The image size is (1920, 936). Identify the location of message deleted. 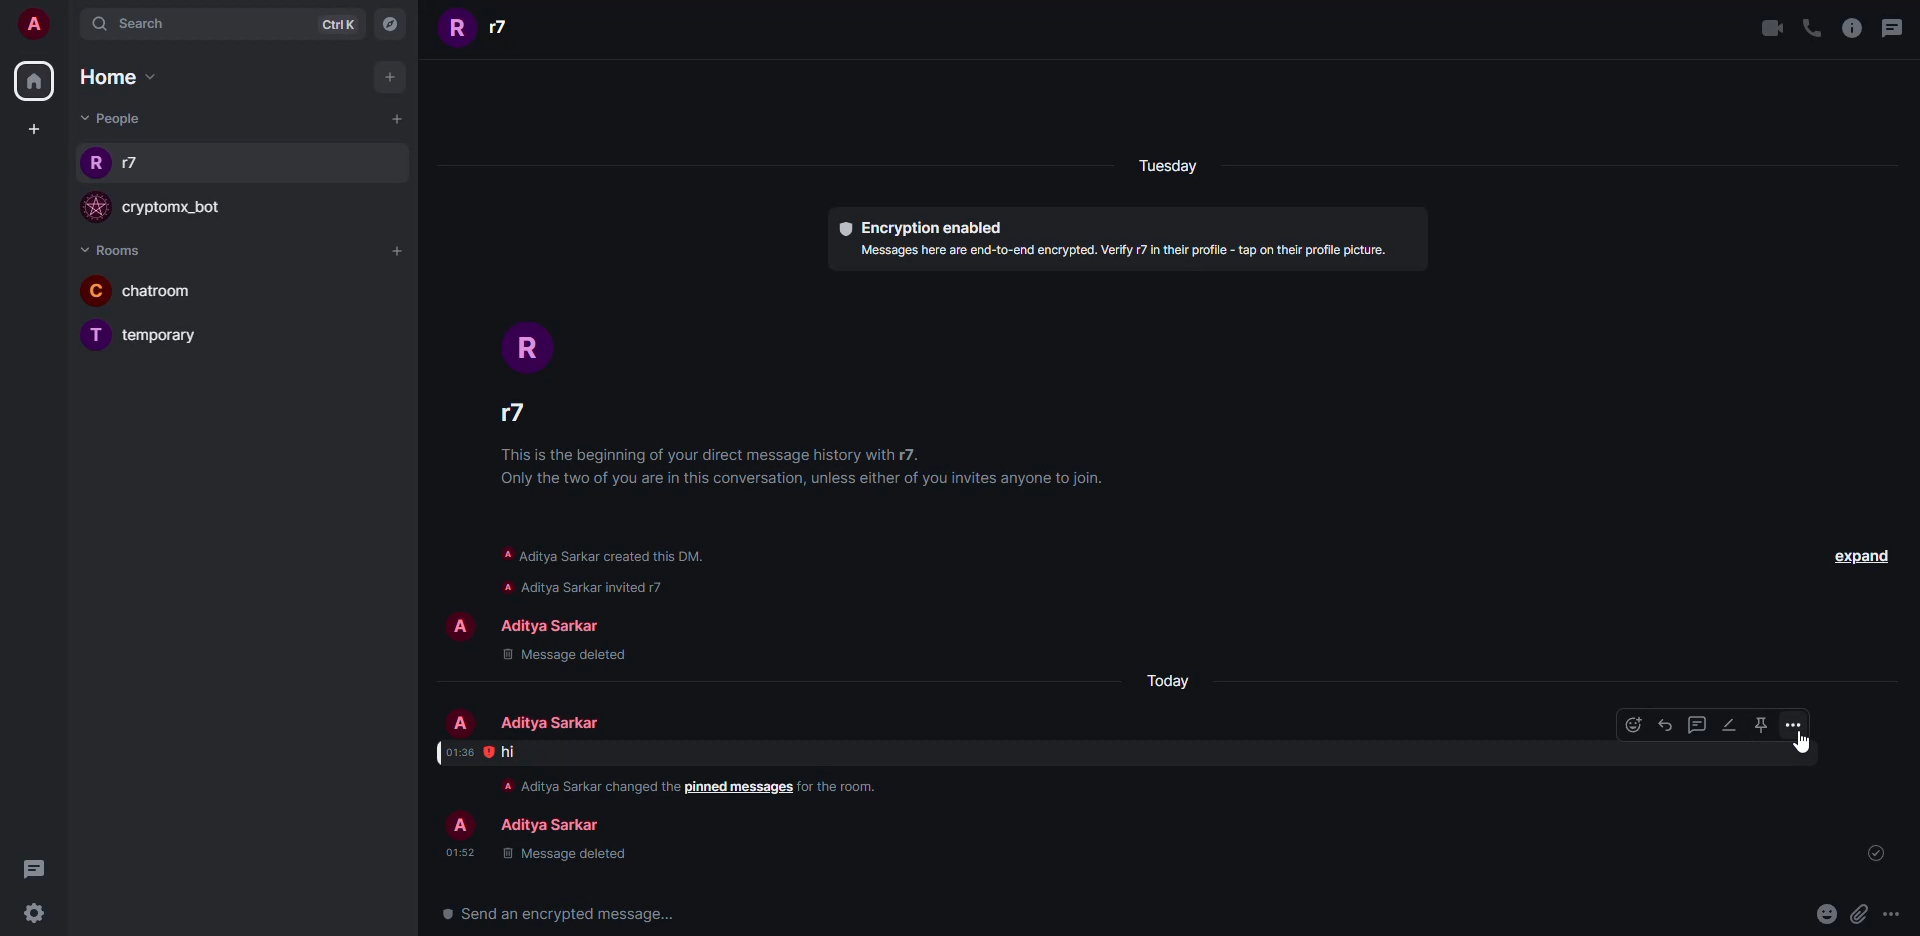
(566, 654).